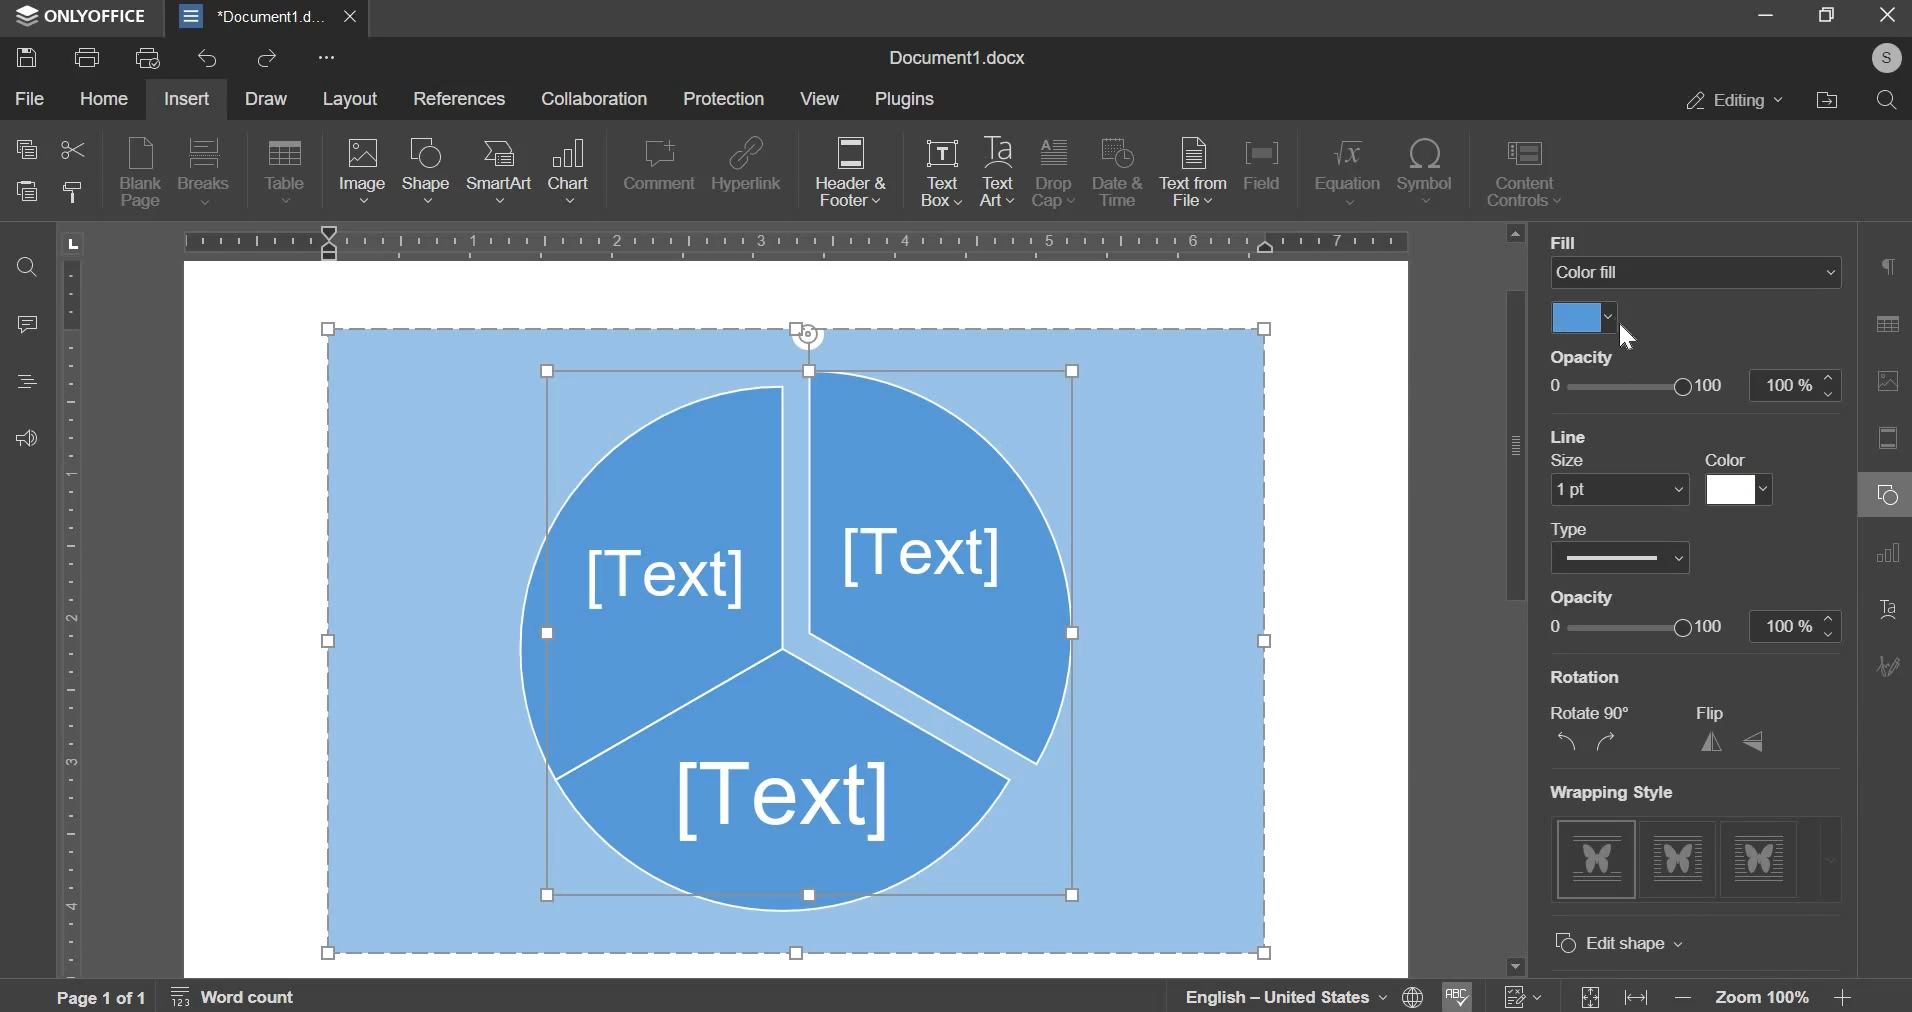 The width and height of the screenshot is (1912, 1012). Describe the element at coordinates (1887, 100) in the screenshot. I see `search` at that location.